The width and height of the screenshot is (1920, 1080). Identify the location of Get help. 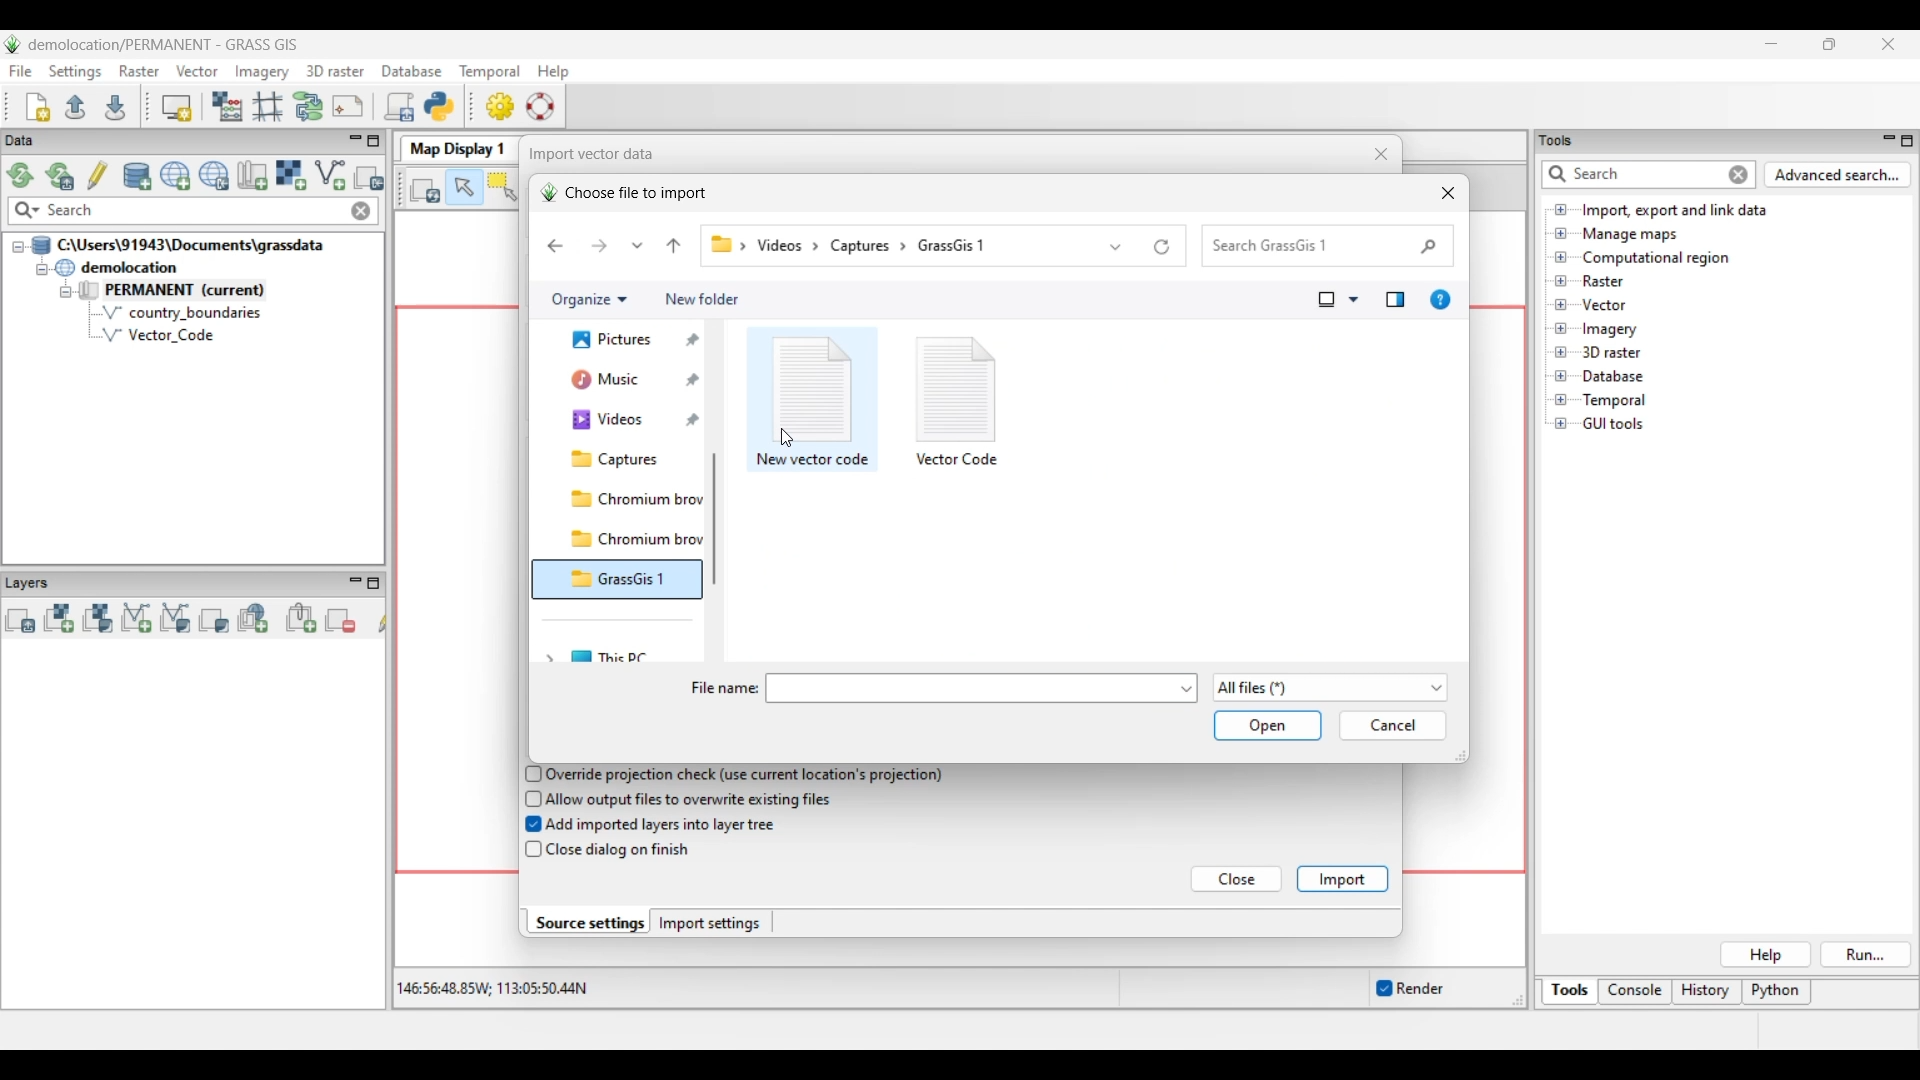
(1440, 300).